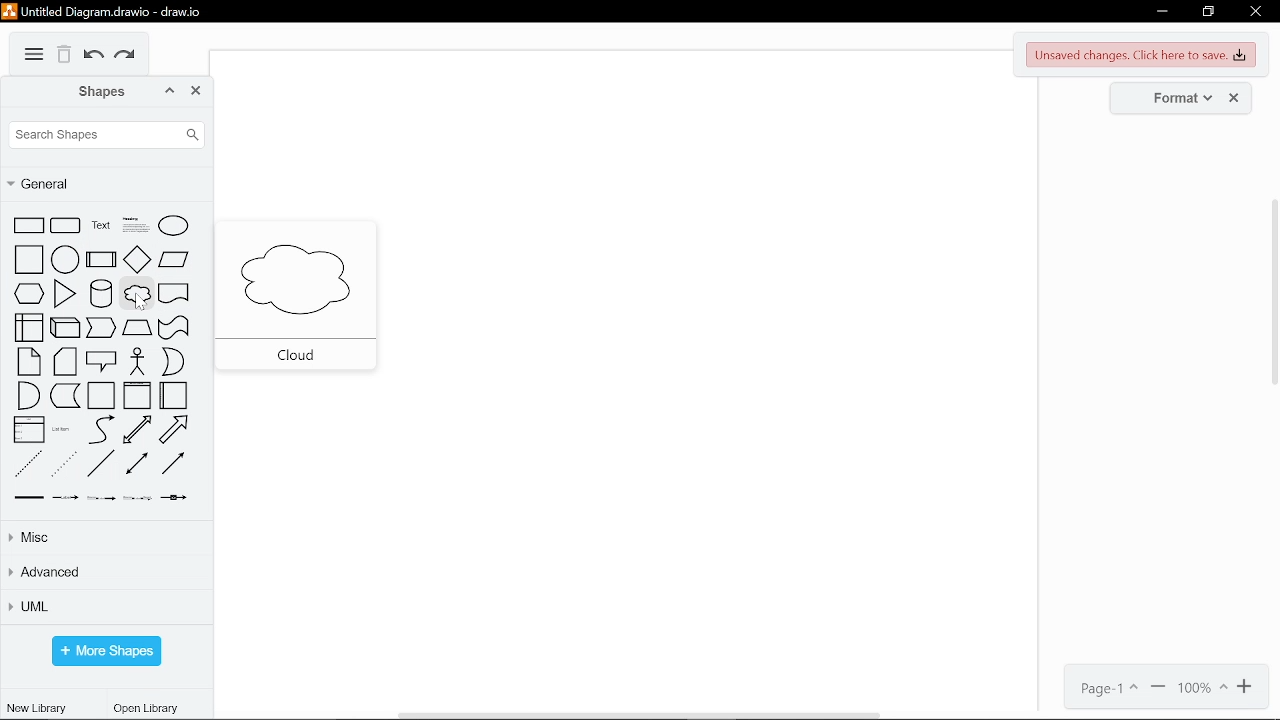 This screenshot has height=720, width=1280. What do you see at coordinates (25, 496) in the screenshot?
I see `link` at bounding box center [25, 496].